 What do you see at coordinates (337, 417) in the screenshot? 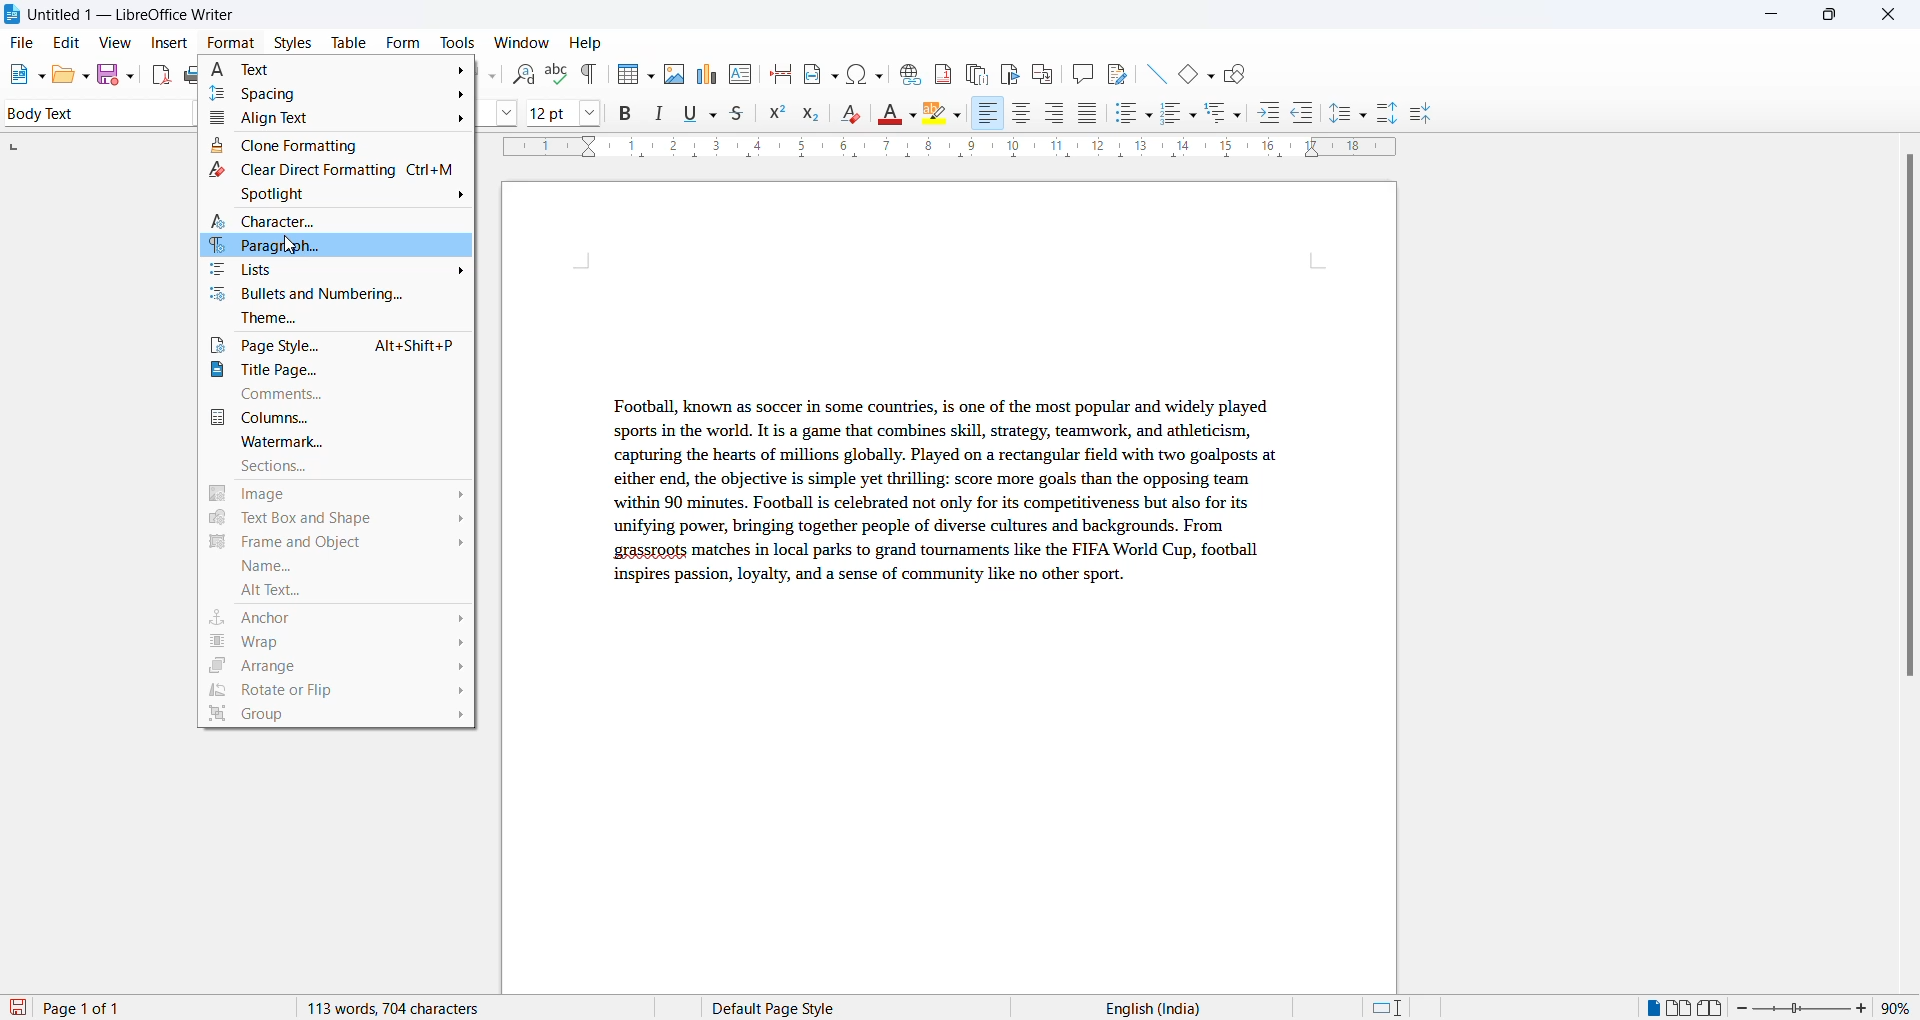
I see `columns` at bounding box center [337, 417].